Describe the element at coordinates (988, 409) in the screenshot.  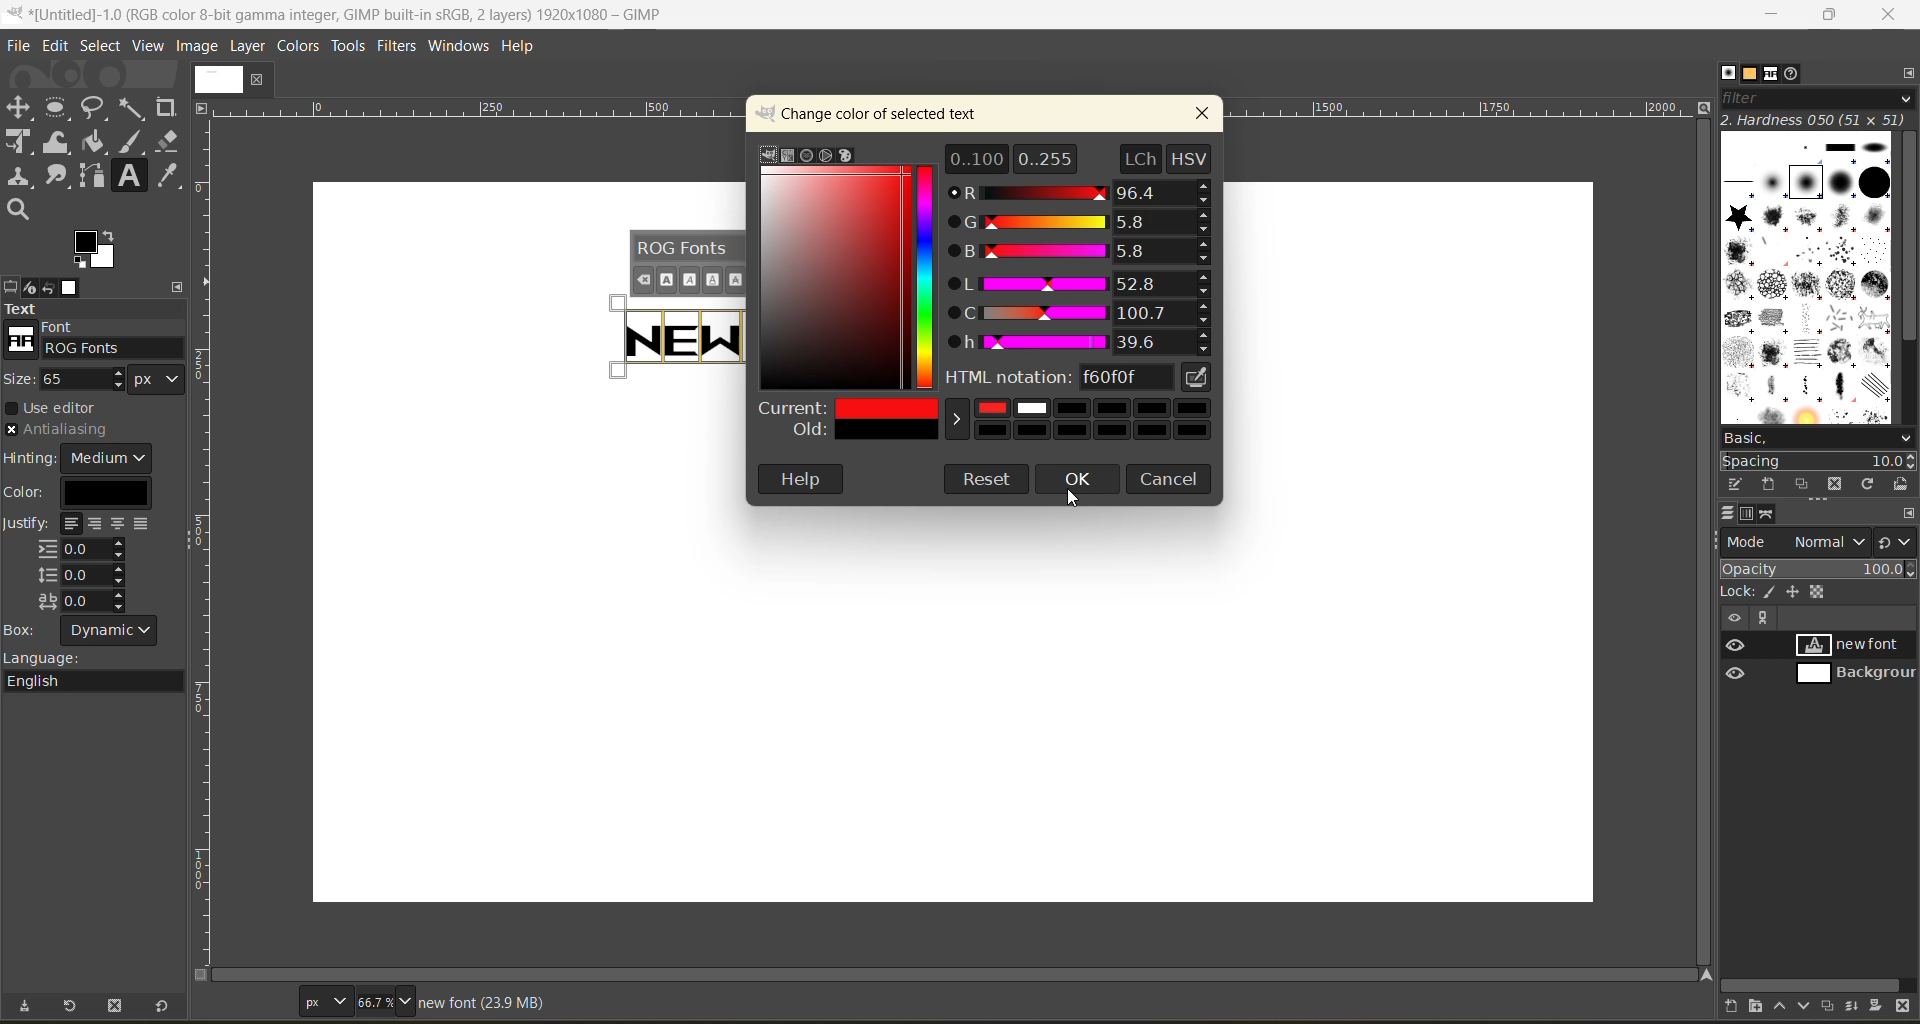
I see `changed current color` at that location.